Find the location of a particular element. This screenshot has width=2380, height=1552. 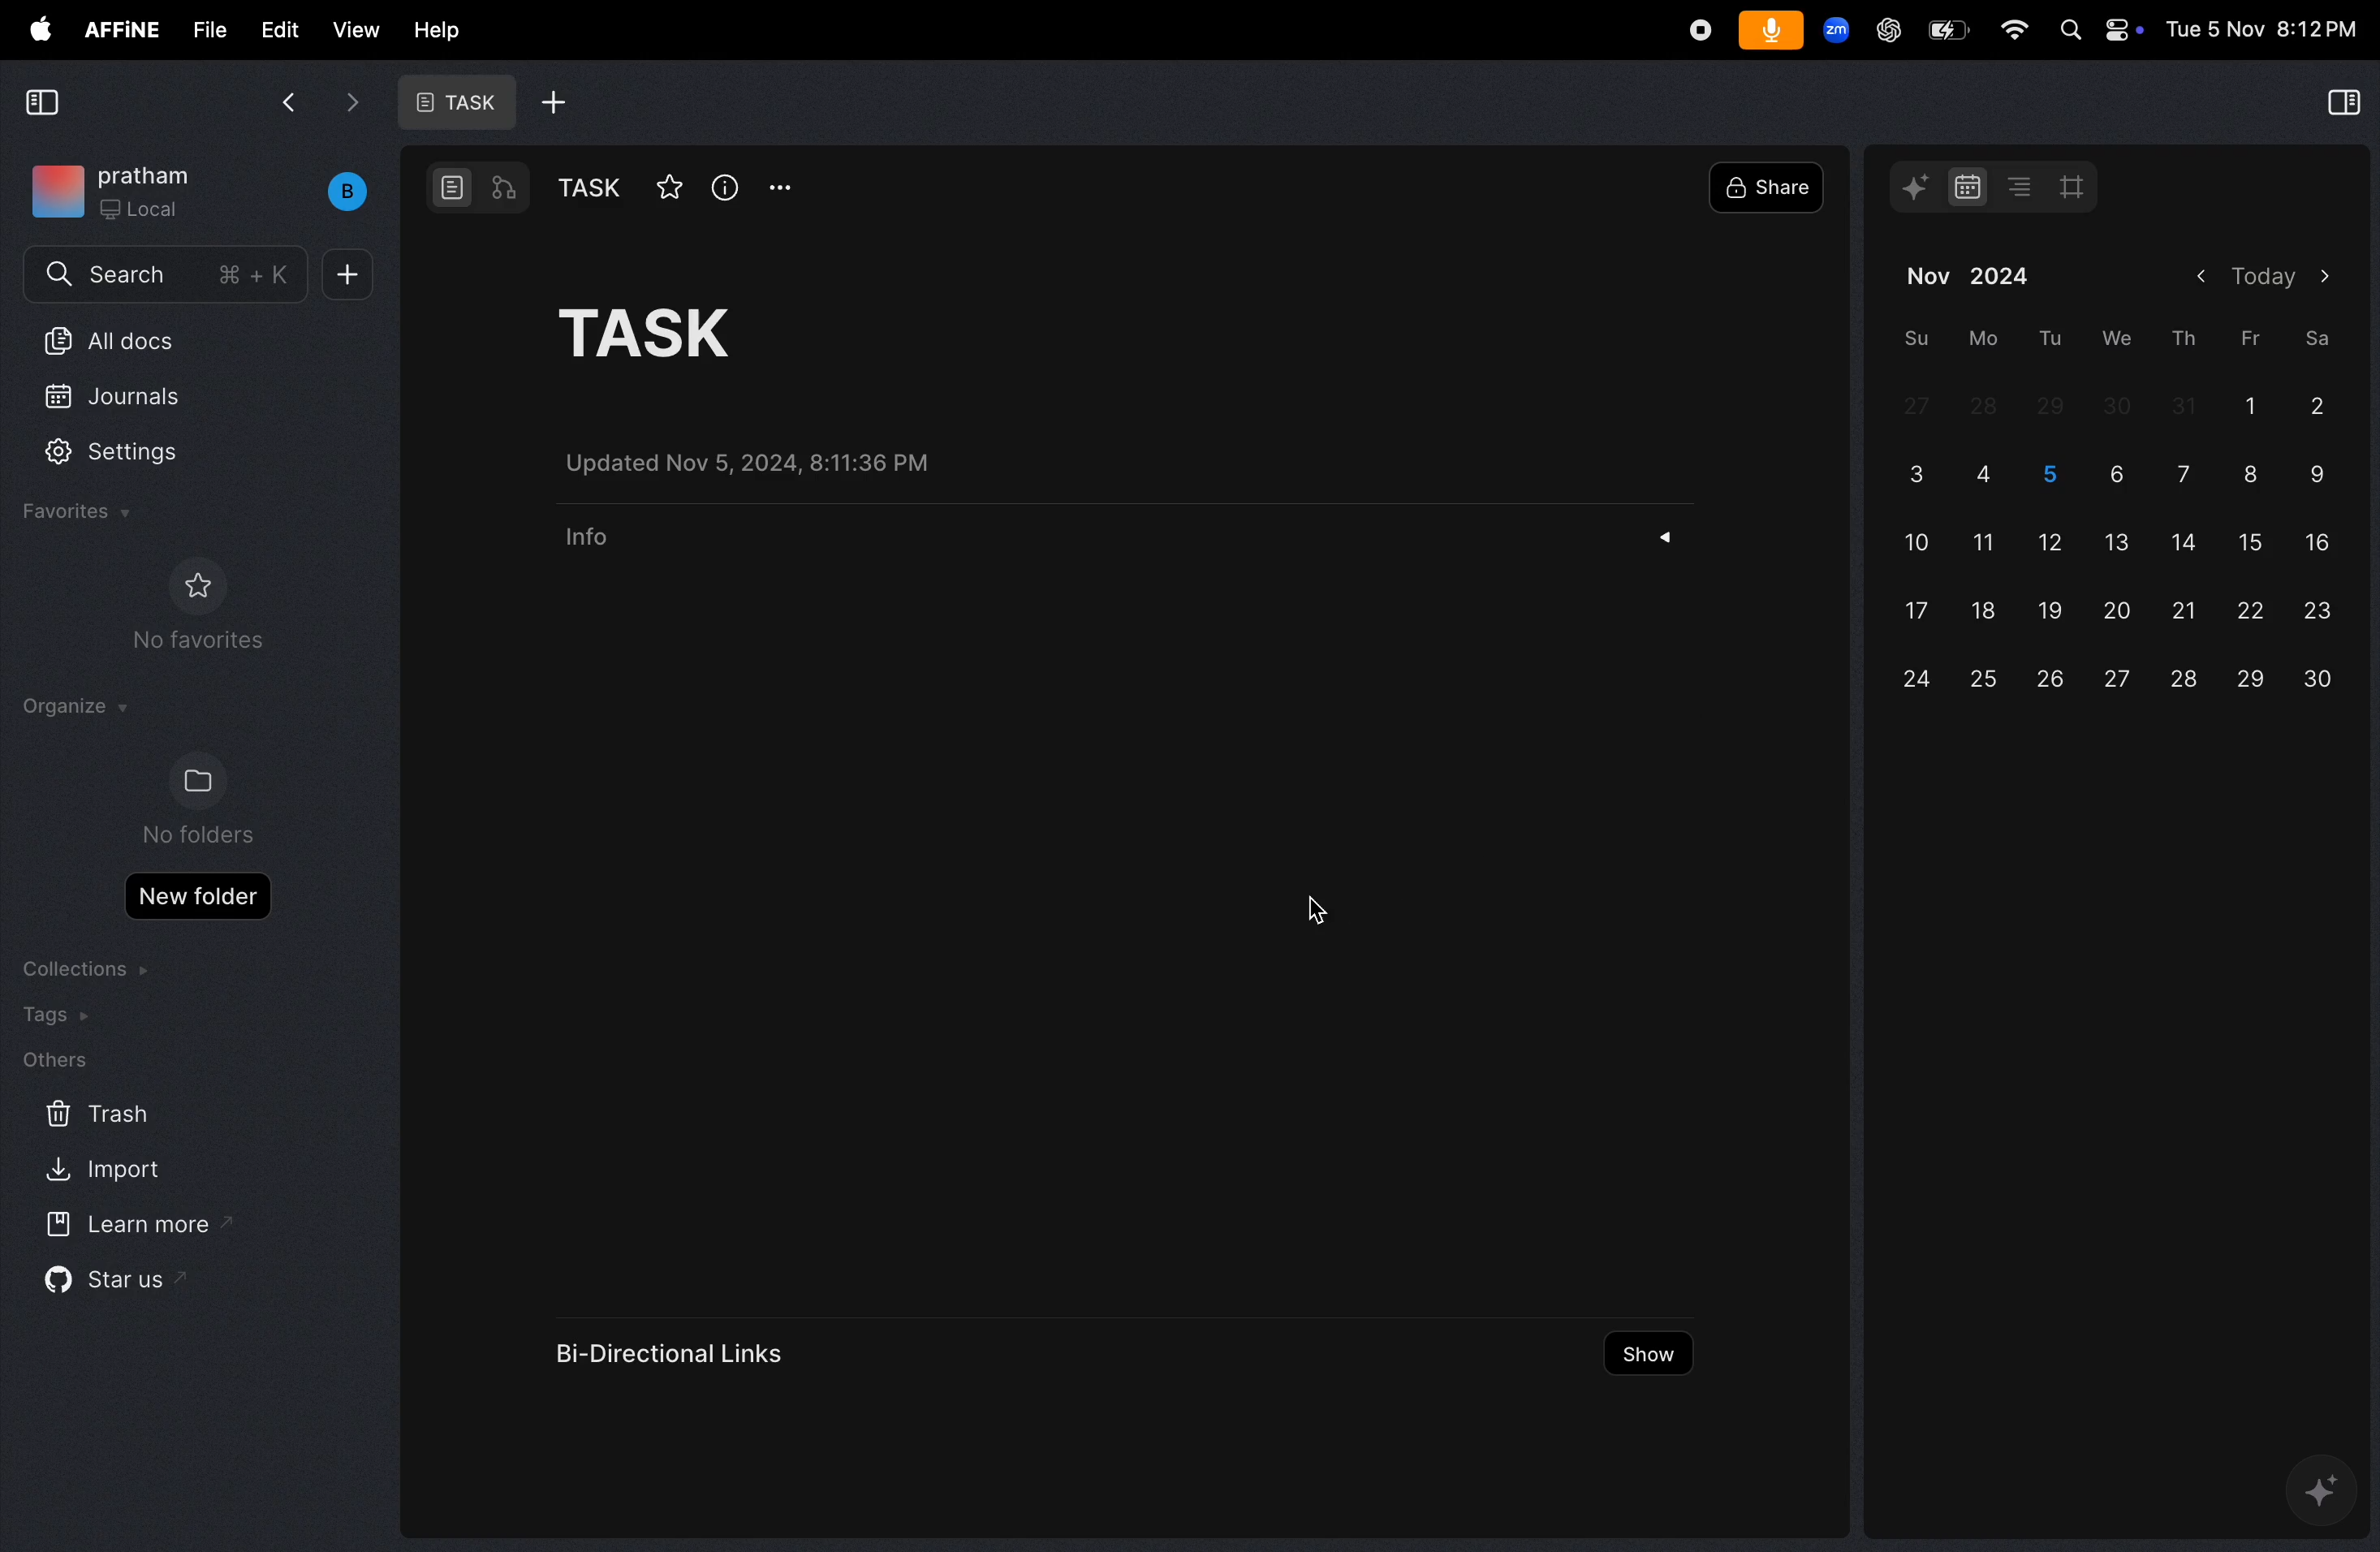

ai is located at coordinates (2319, 1496).